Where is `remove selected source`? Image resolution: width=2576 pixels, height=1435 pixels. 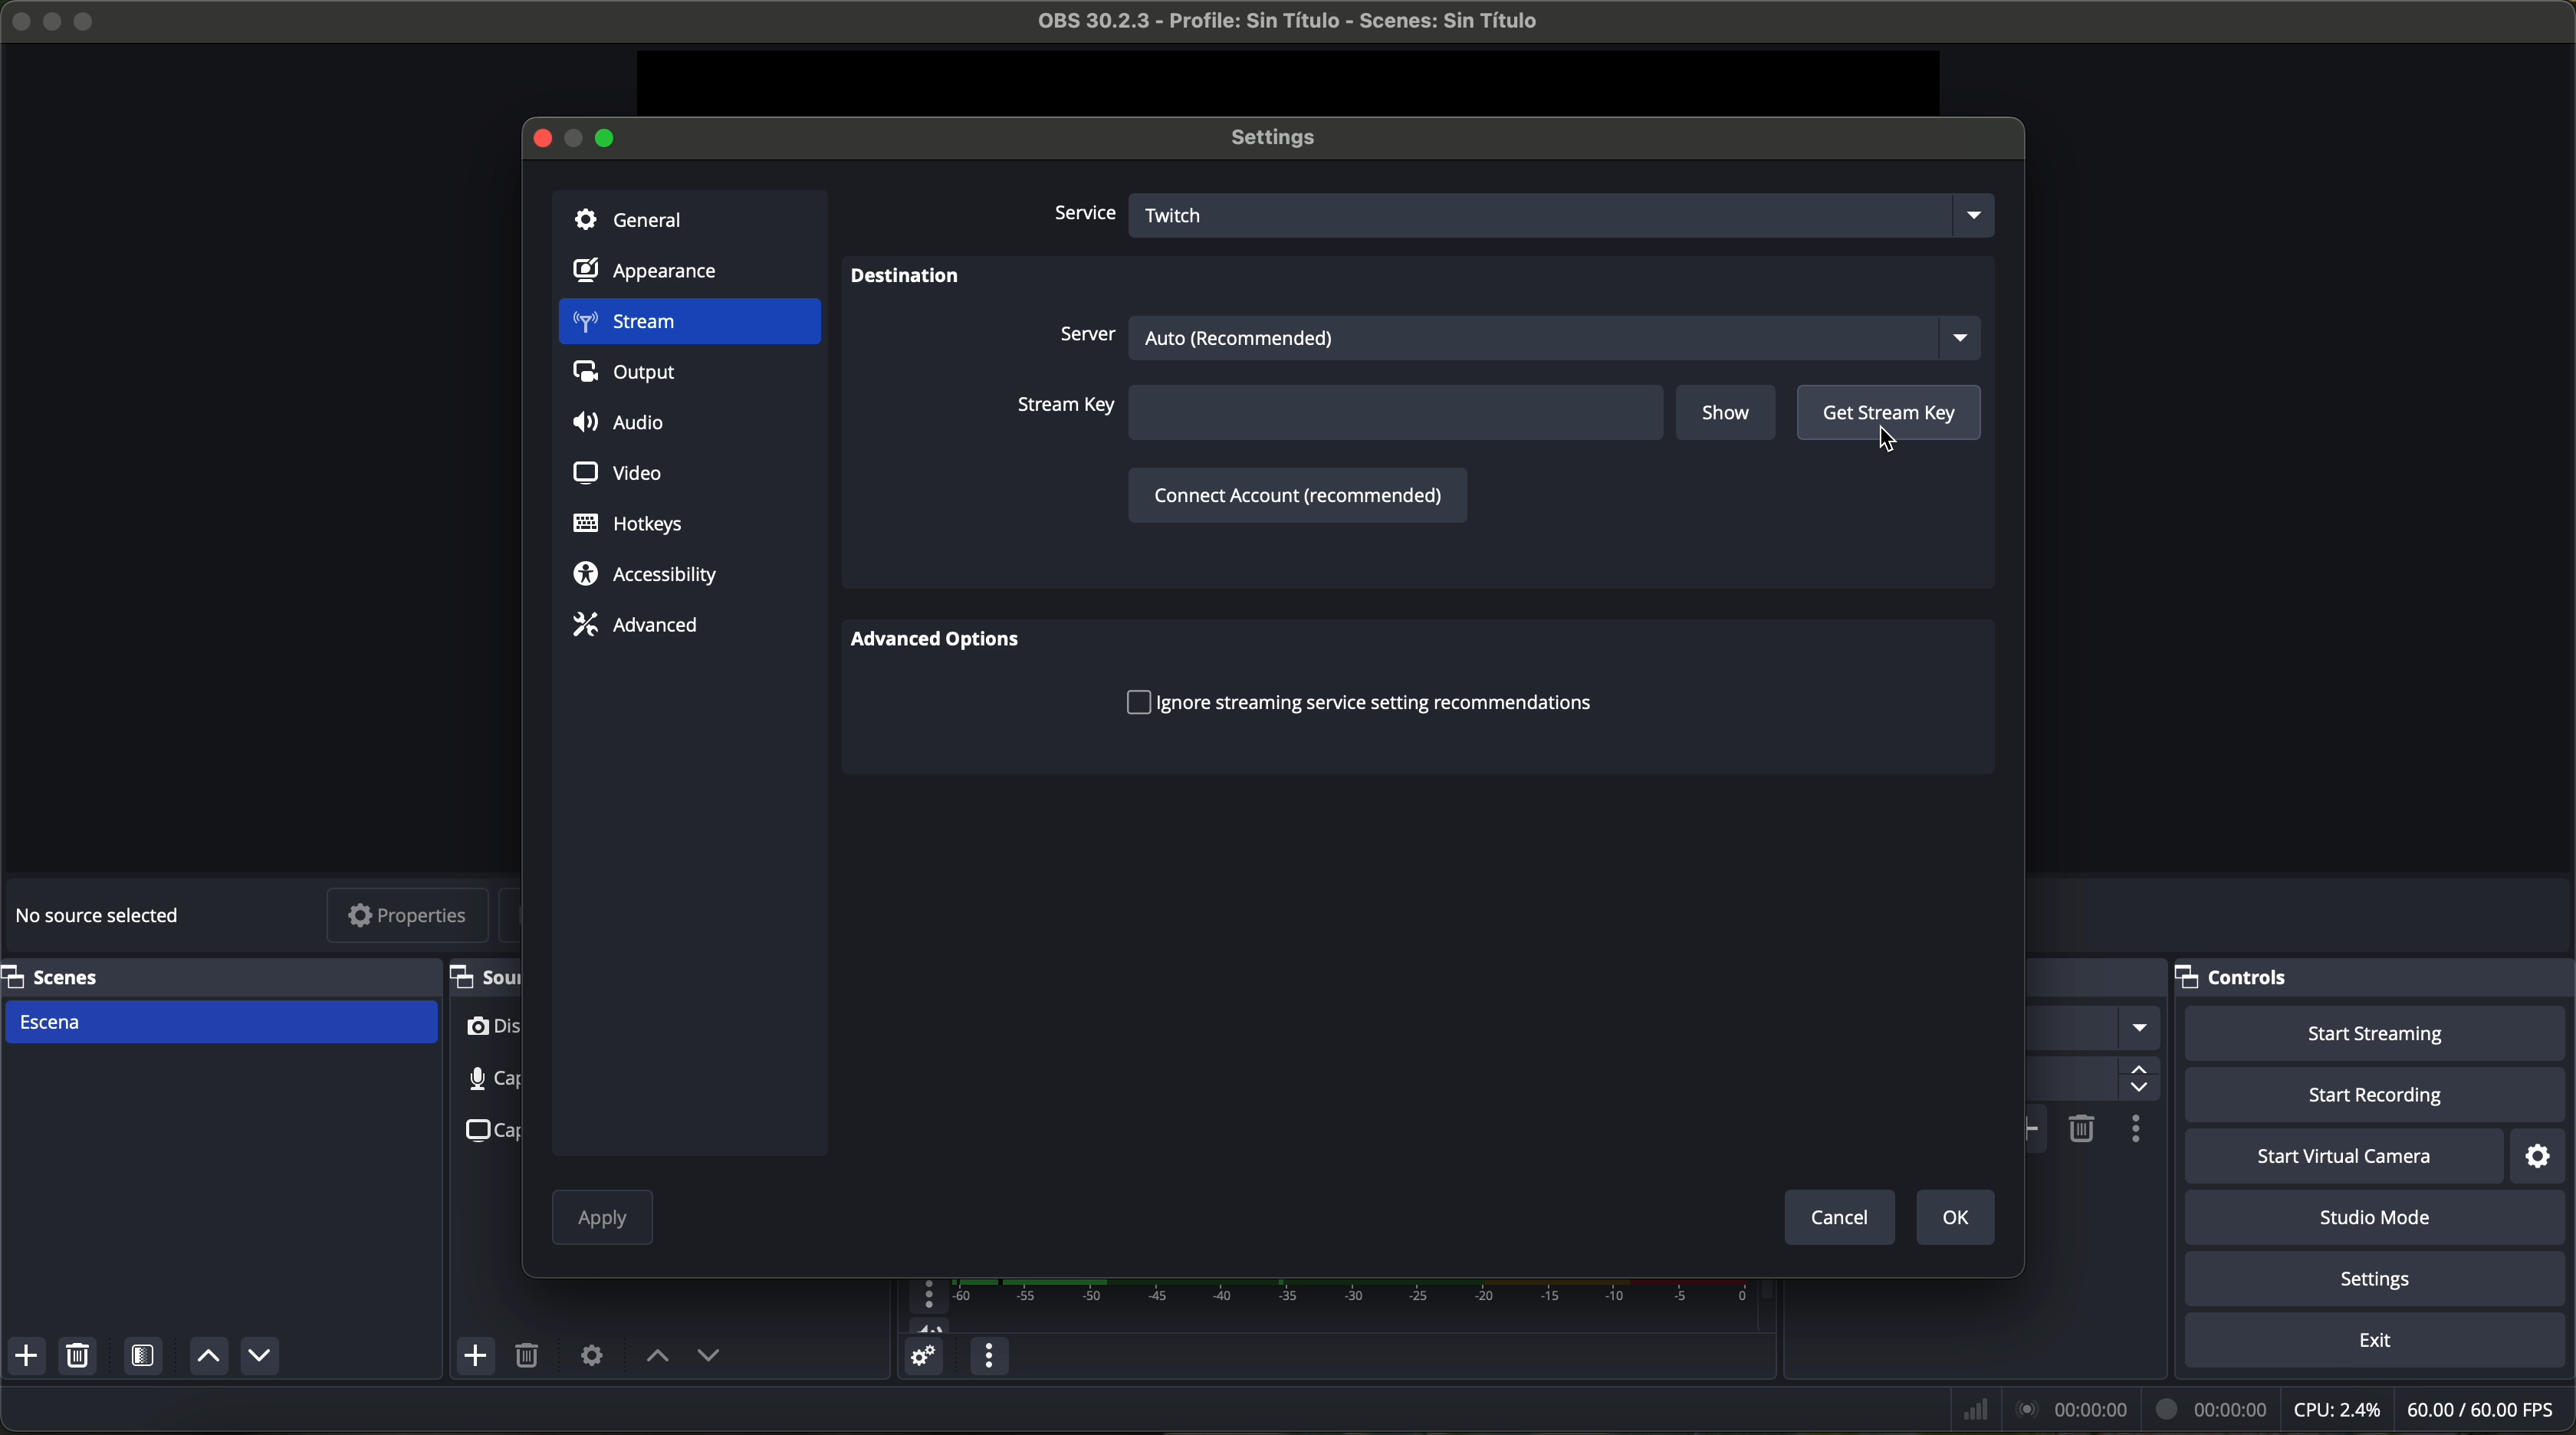 remove selected source is located at coordinates (531, 1357).